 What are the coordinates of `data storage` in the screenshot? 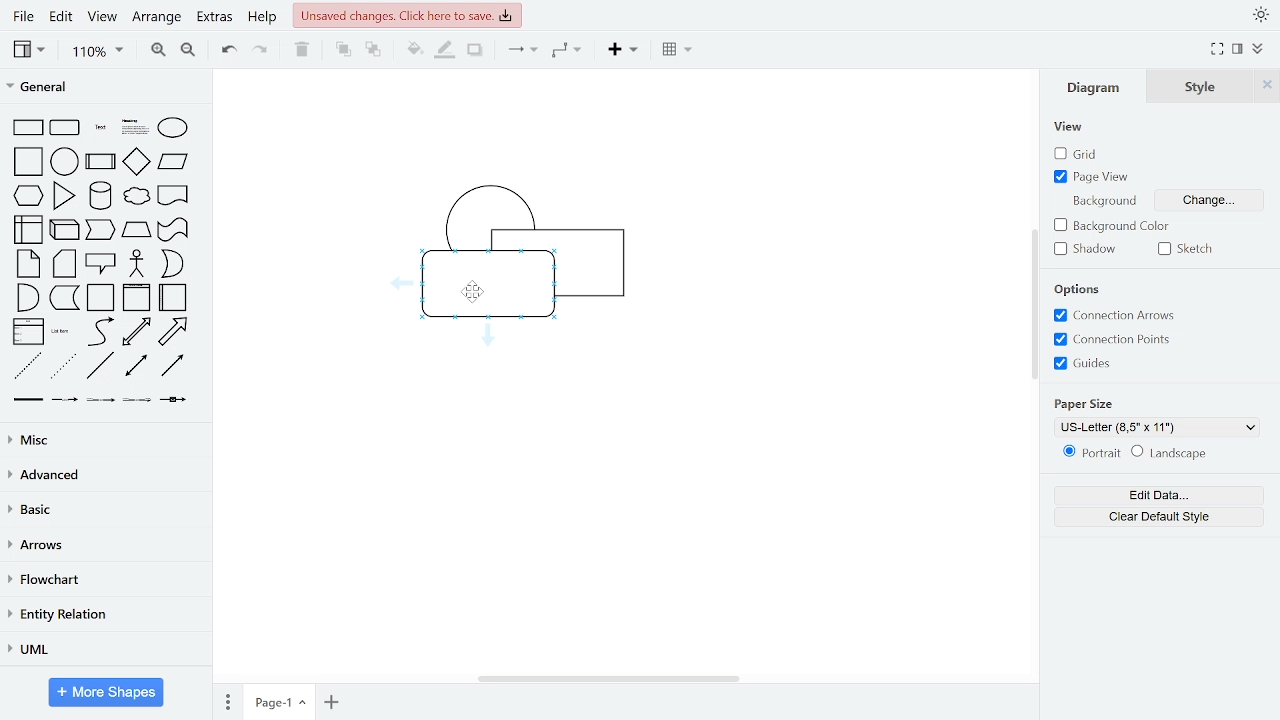 It's located at (63, 297).